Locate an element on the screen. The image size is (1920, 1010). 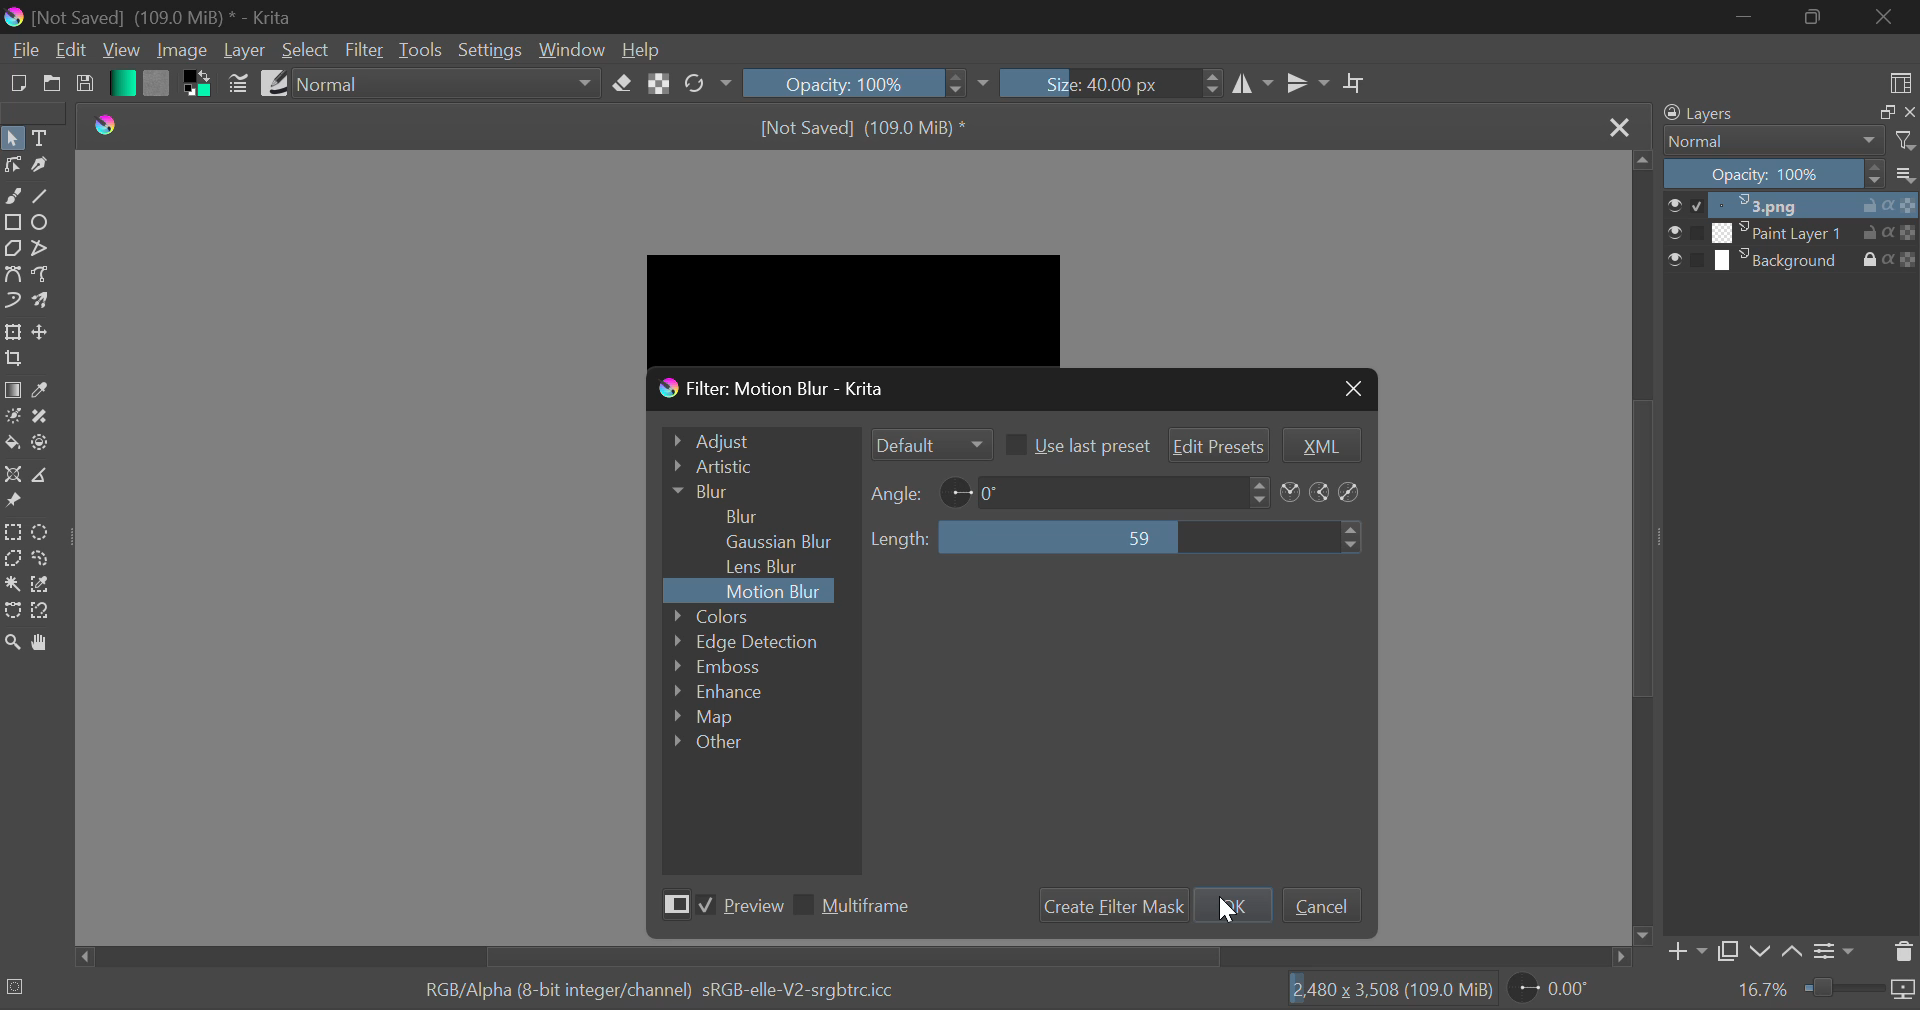
Filter is located at coordinates (364, 51).